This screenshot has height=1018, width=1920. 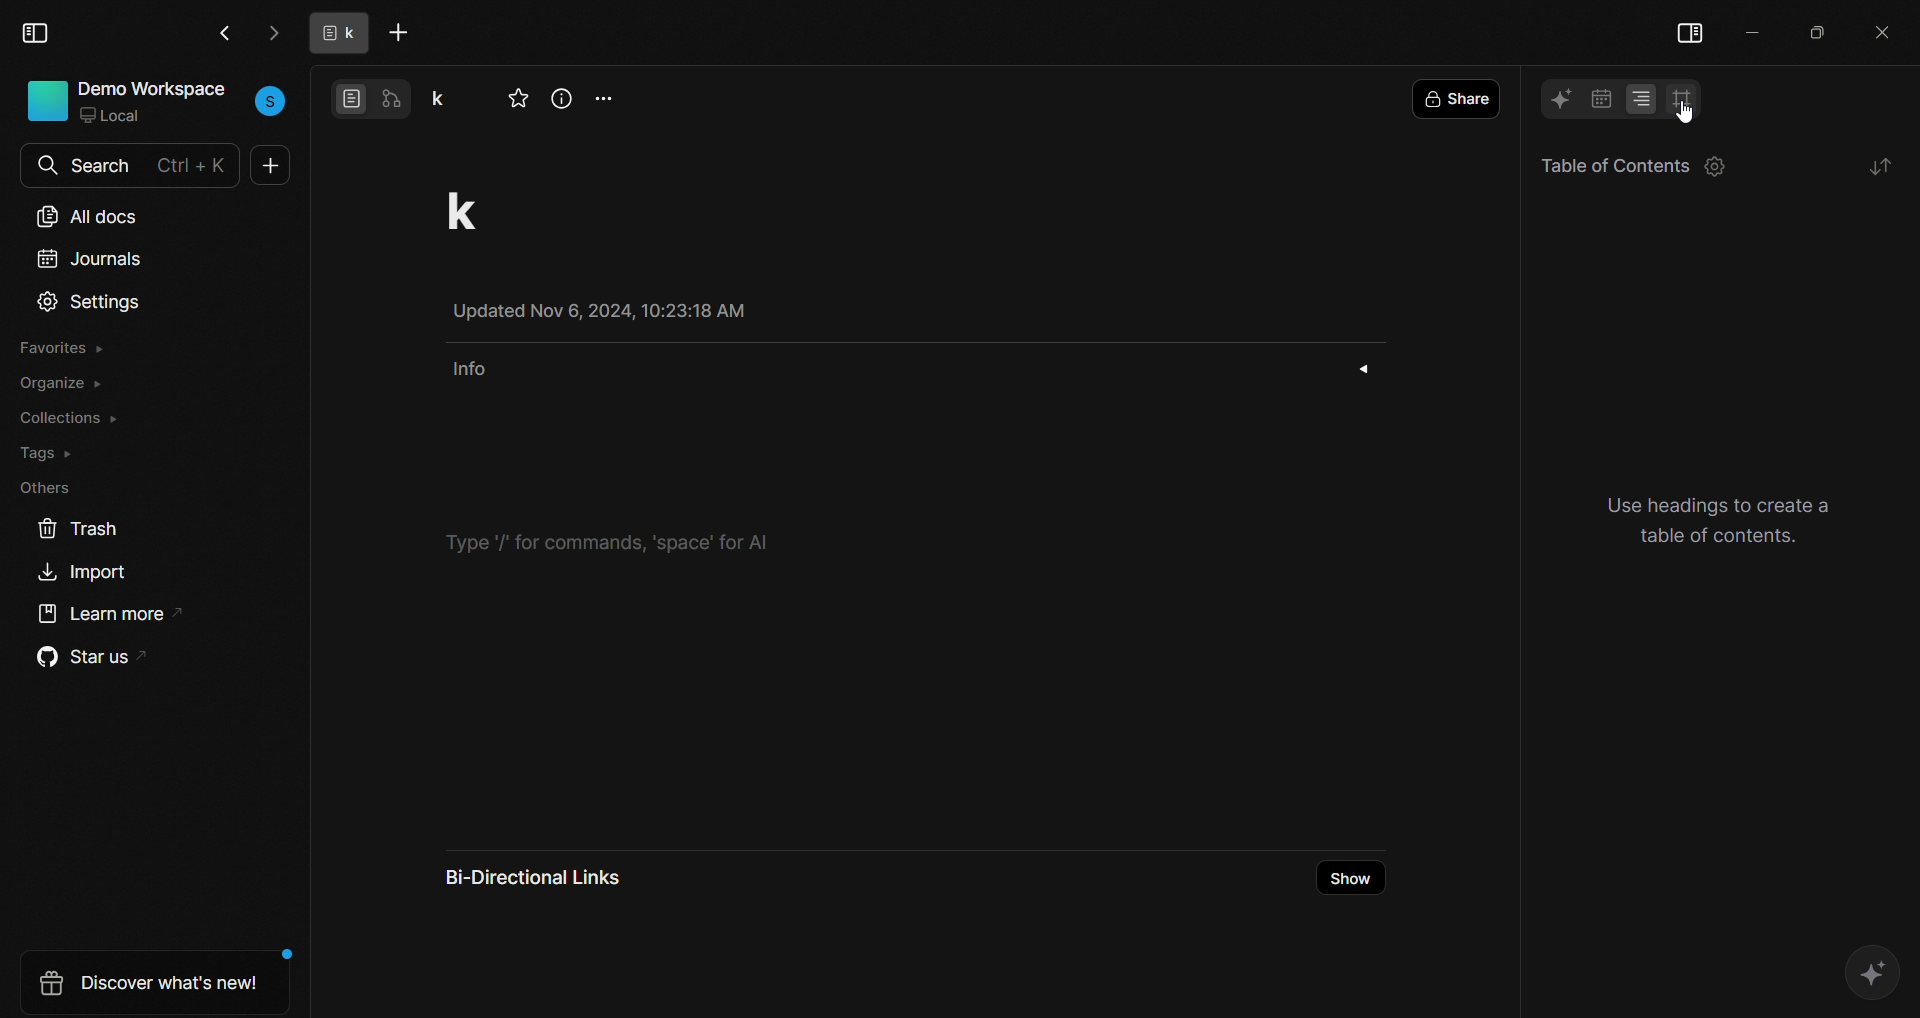 I want to click on sort, so click(x=1879, y=167).